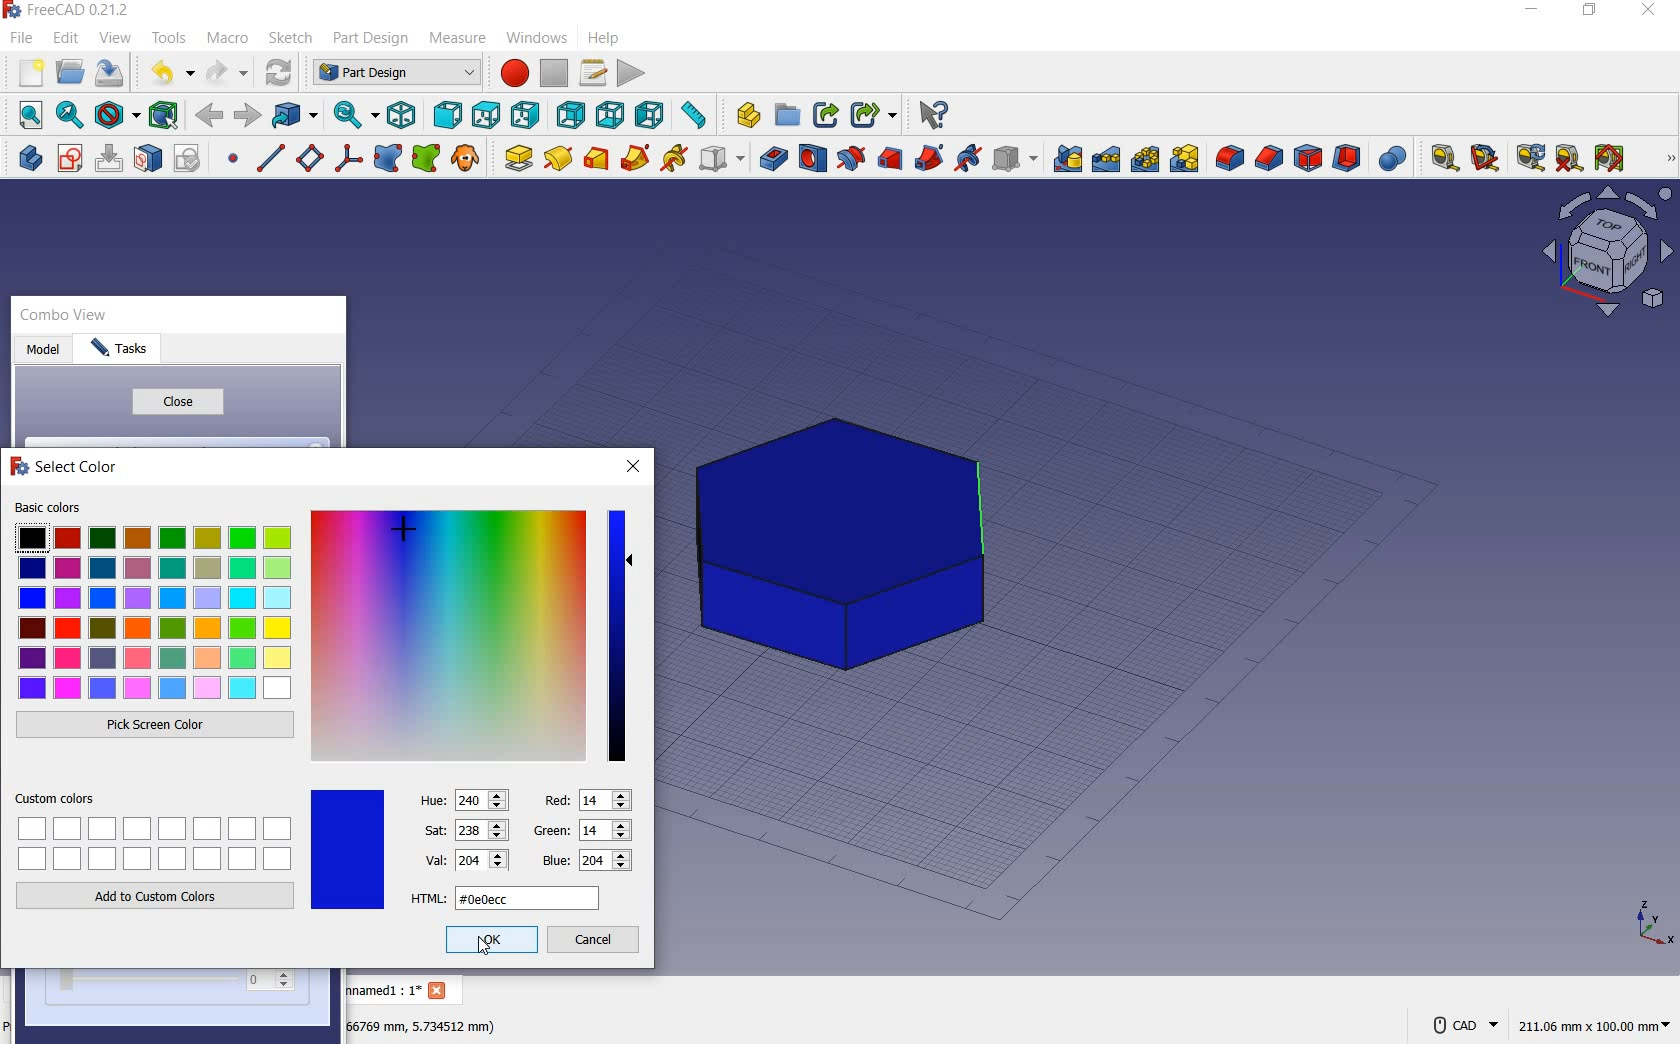 The width and height of the screenshot is (1680, 1044). What do you see at coordinates (64, 37) in the screenshot?
I see `edit` at bounding box center [64, 37].